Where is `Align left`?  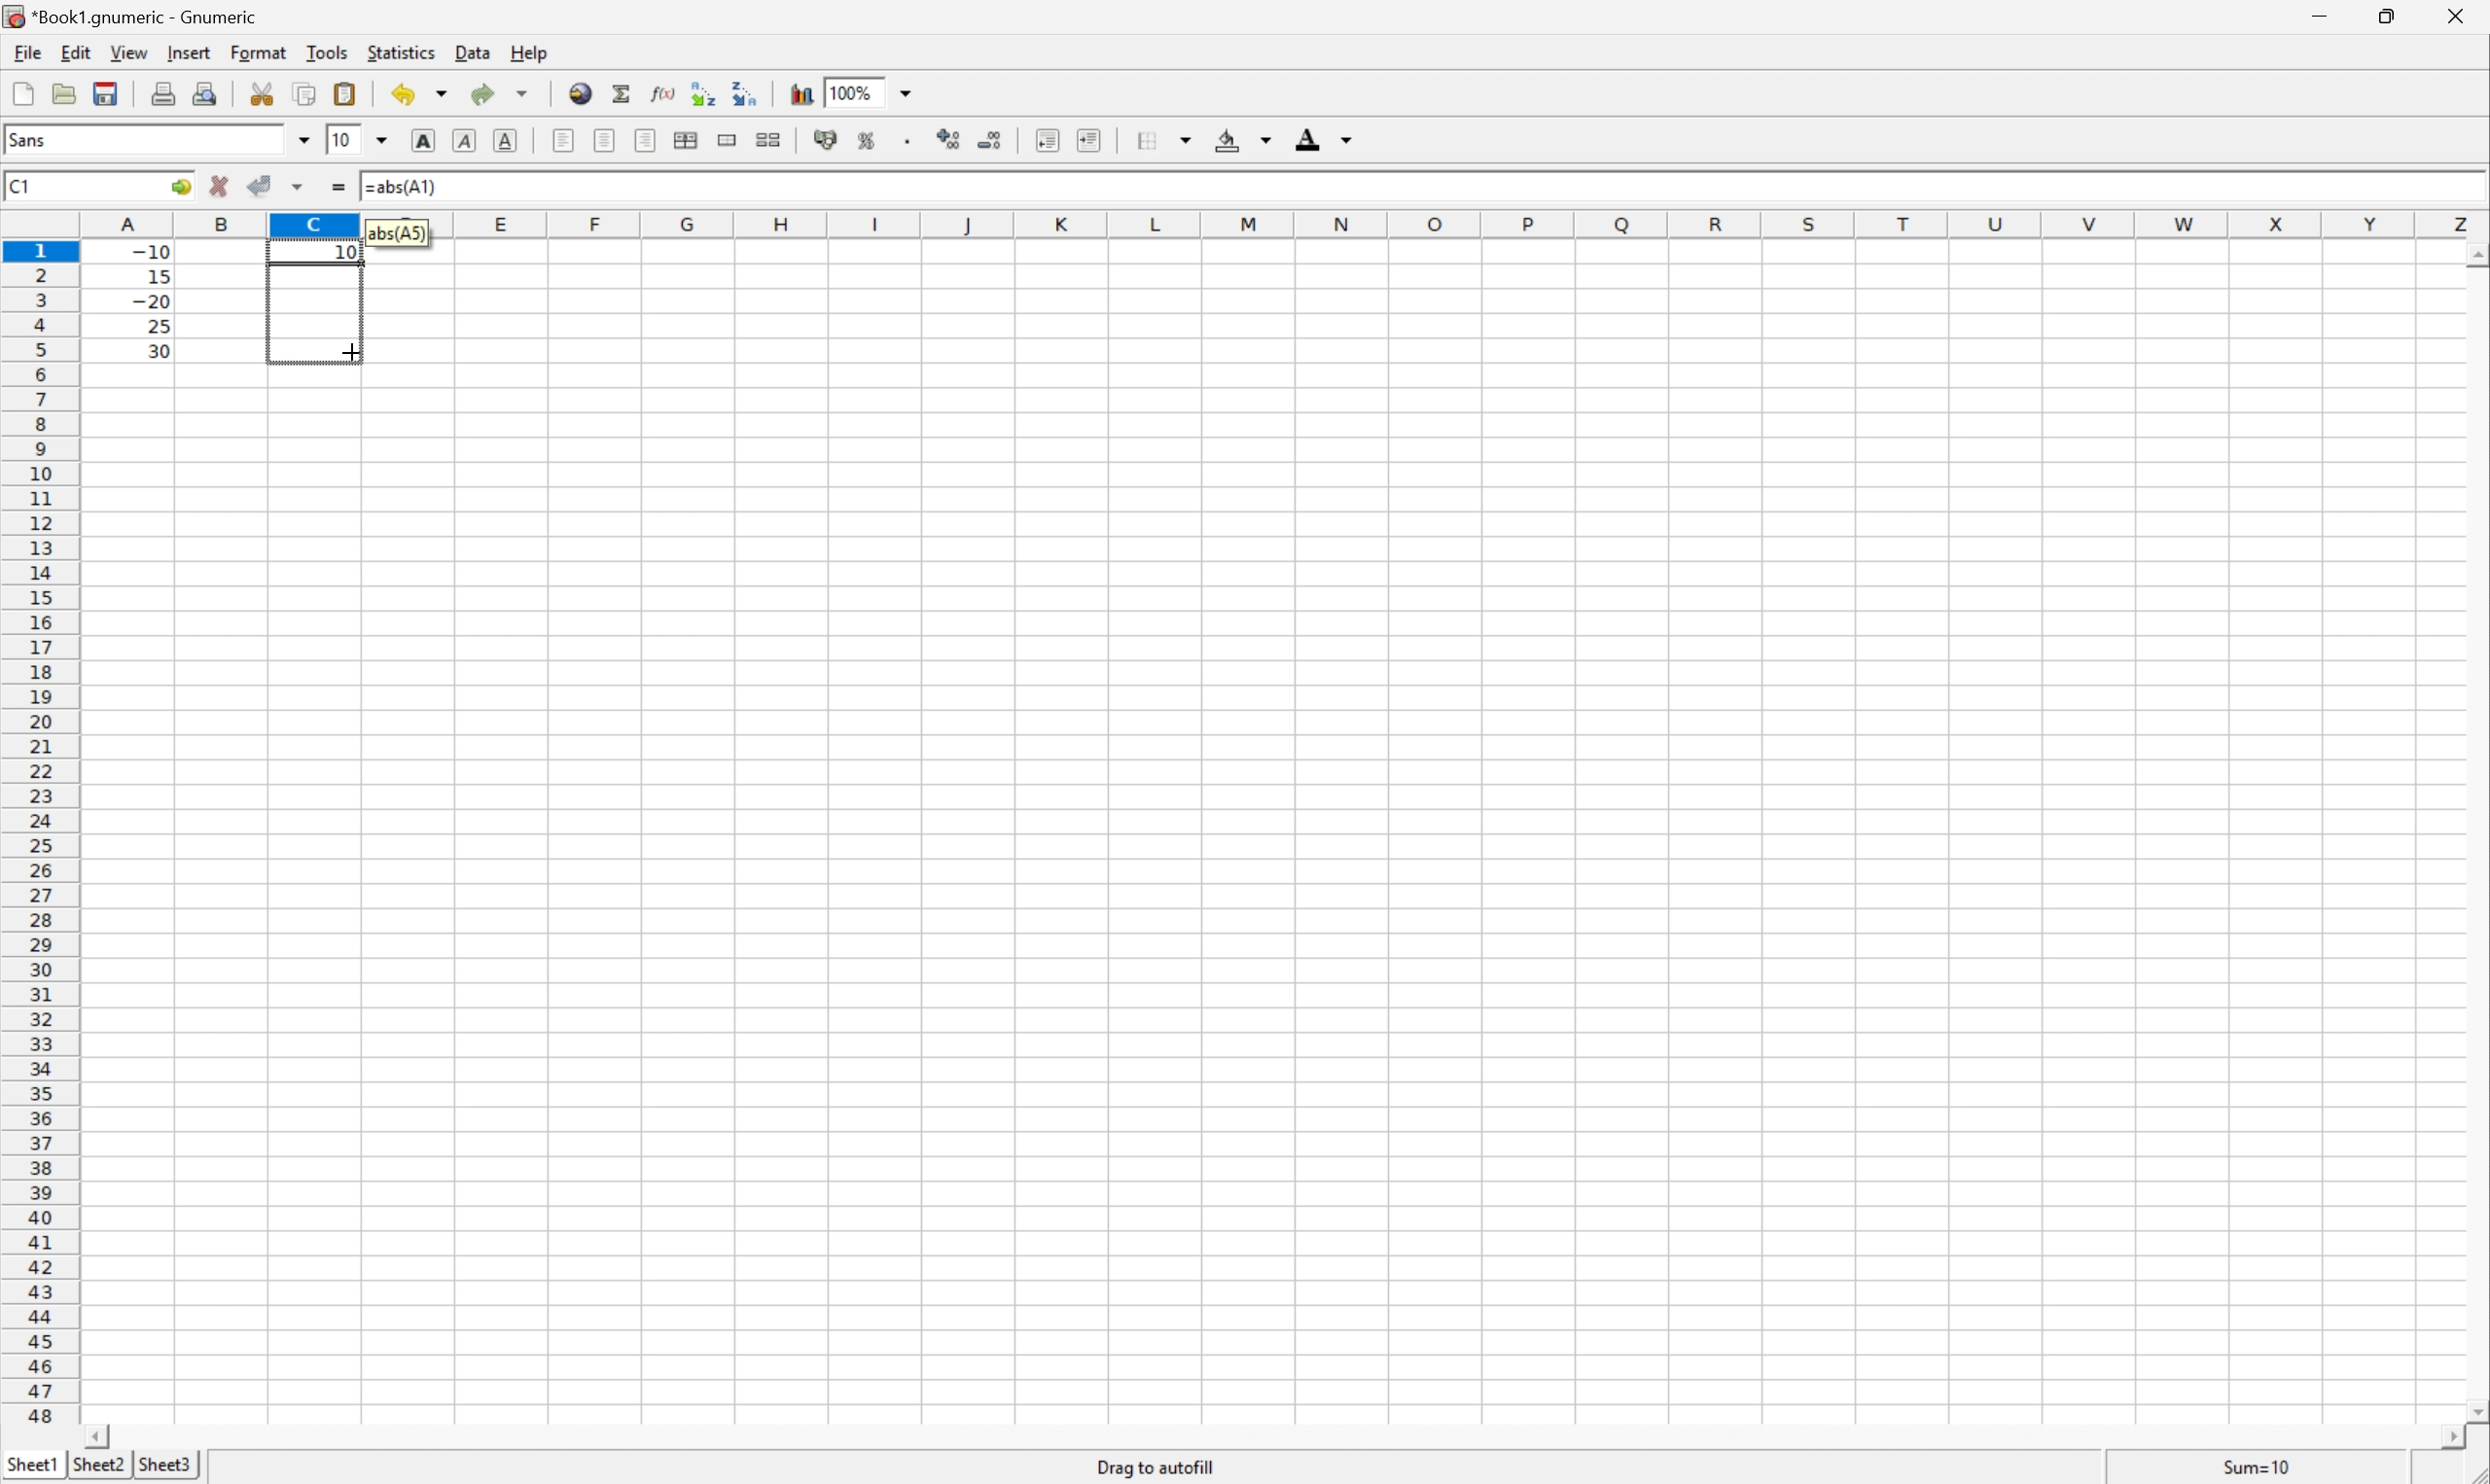 Align left is located at coordinates (562, 138).